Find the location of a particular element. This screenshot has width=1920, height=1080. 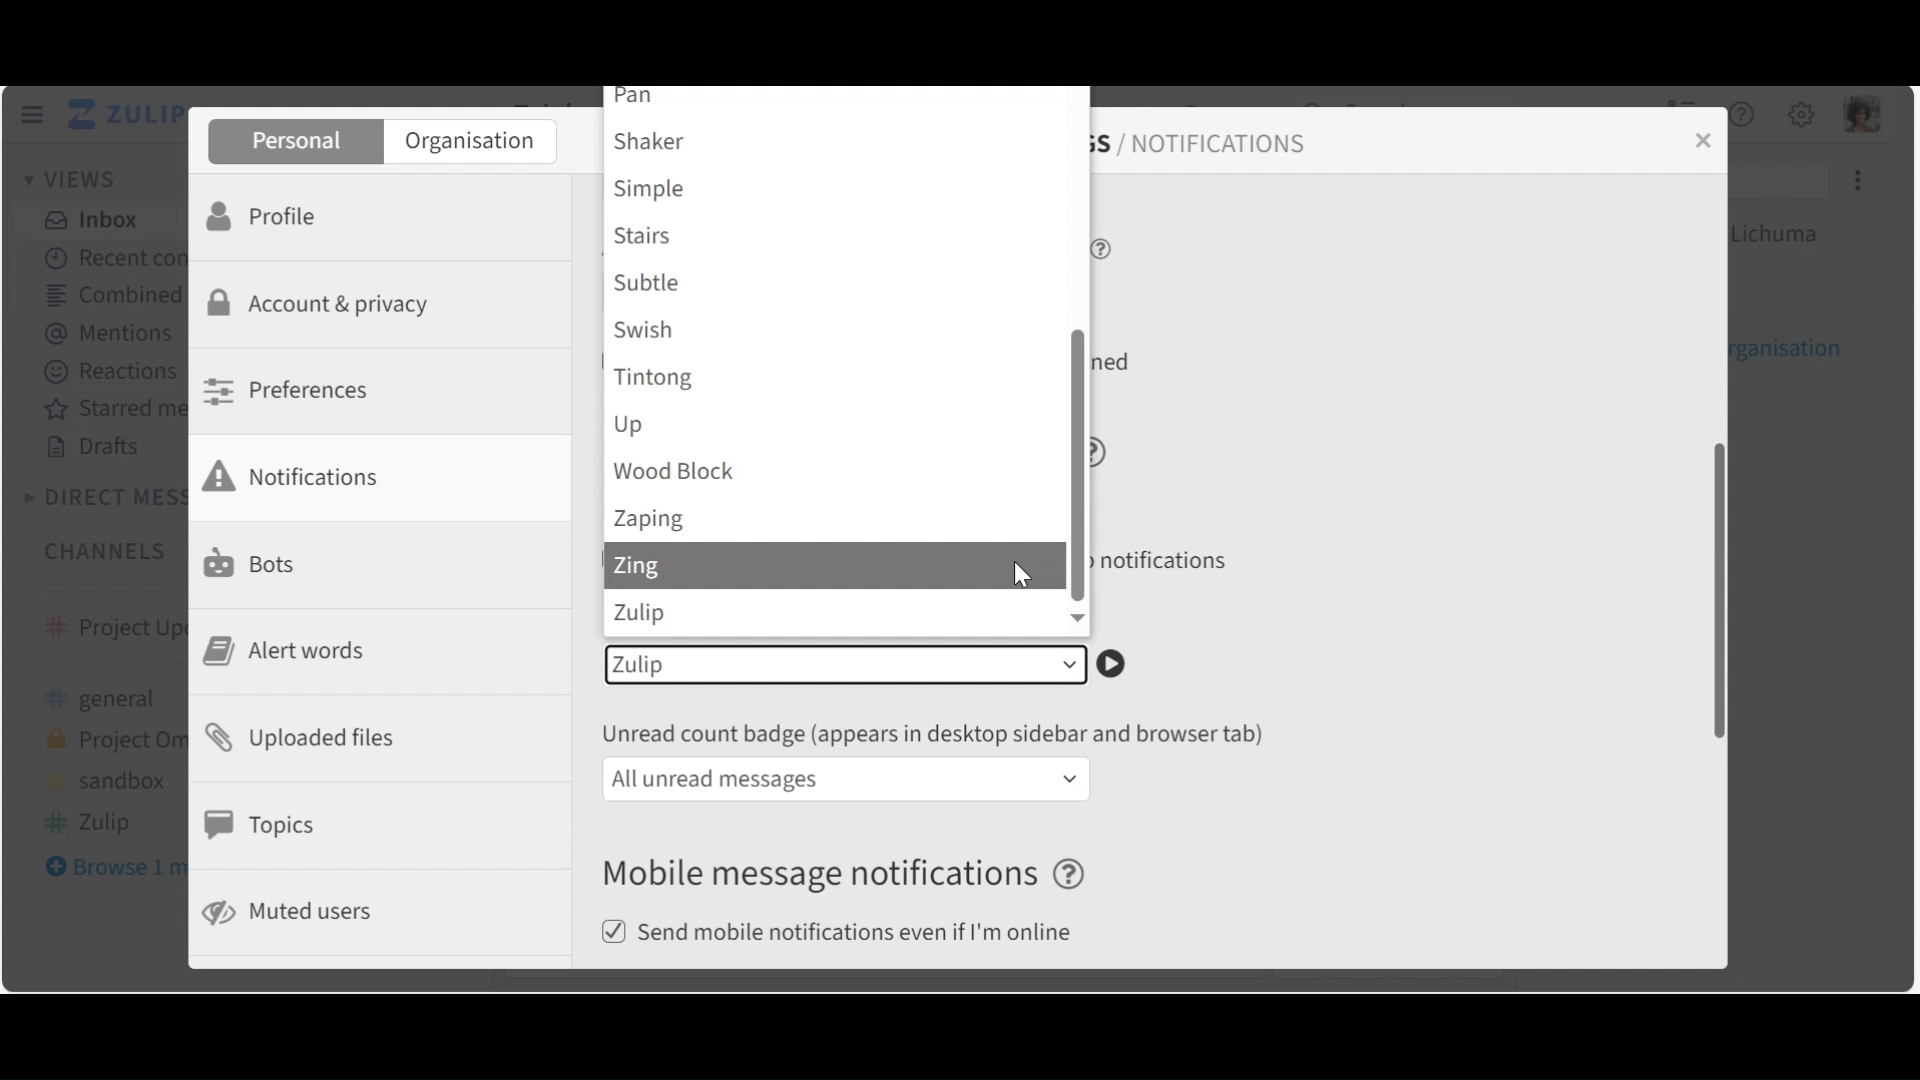

unread count badge dropdown menu is located at coordinates (847, 779).